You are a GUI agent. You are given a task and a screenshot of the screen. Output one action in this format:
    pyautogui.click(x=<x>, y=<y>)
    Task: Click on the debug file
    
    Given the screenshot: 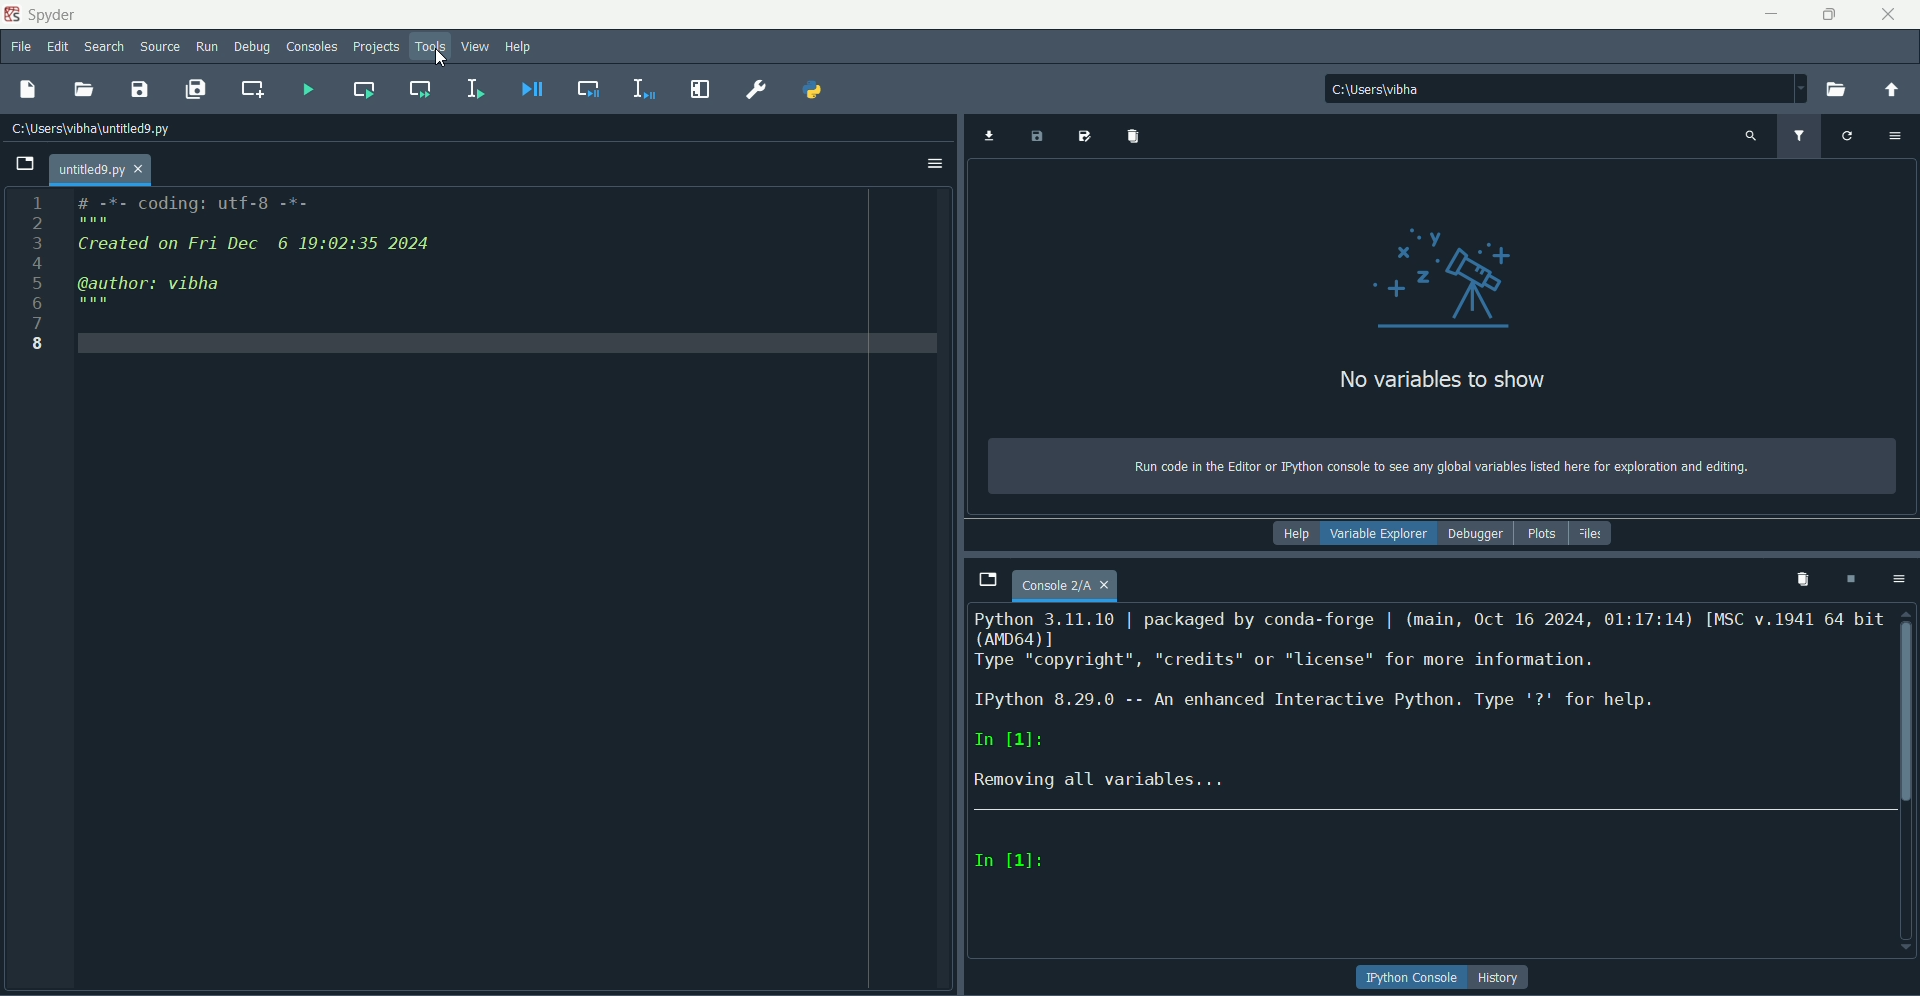 What is the action you would take?
    pyautogui.click(x=526, y=89)
    